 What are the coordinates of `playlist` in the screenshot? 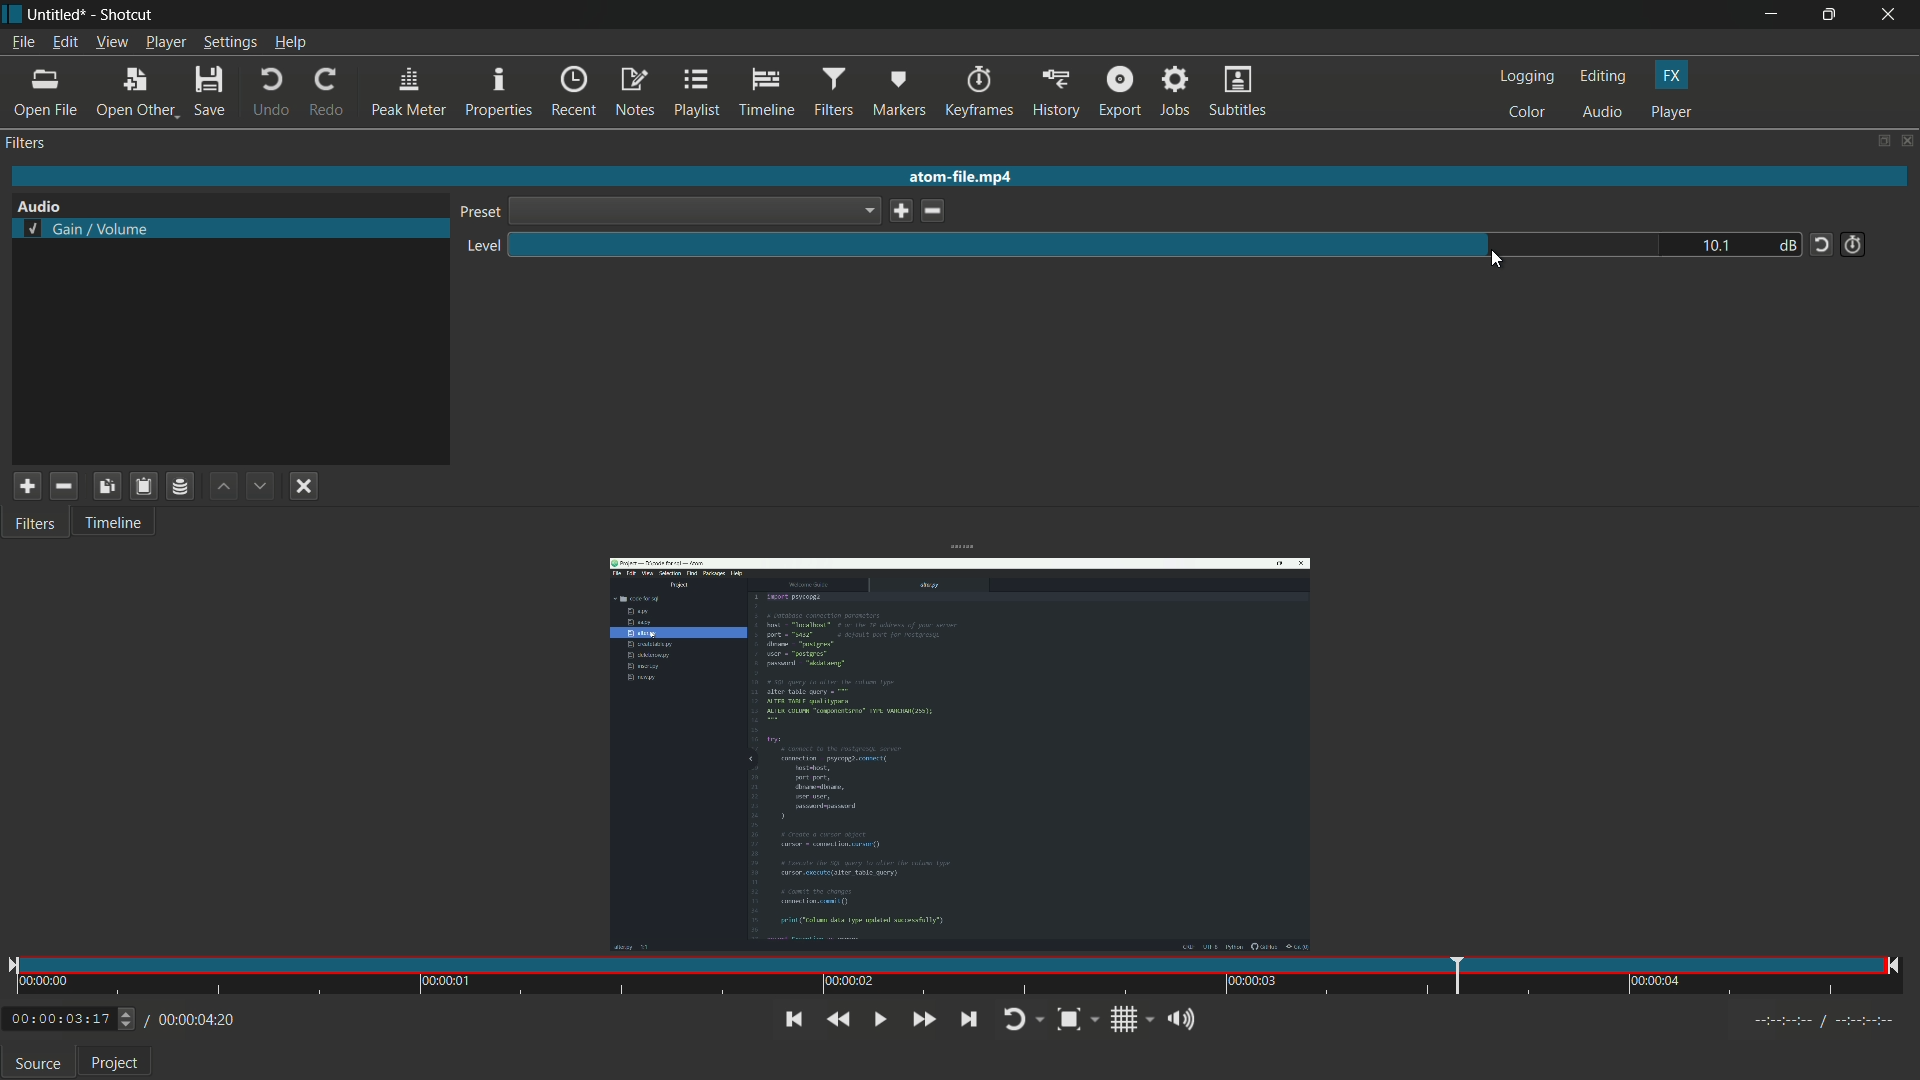 It's located at (697, 92).